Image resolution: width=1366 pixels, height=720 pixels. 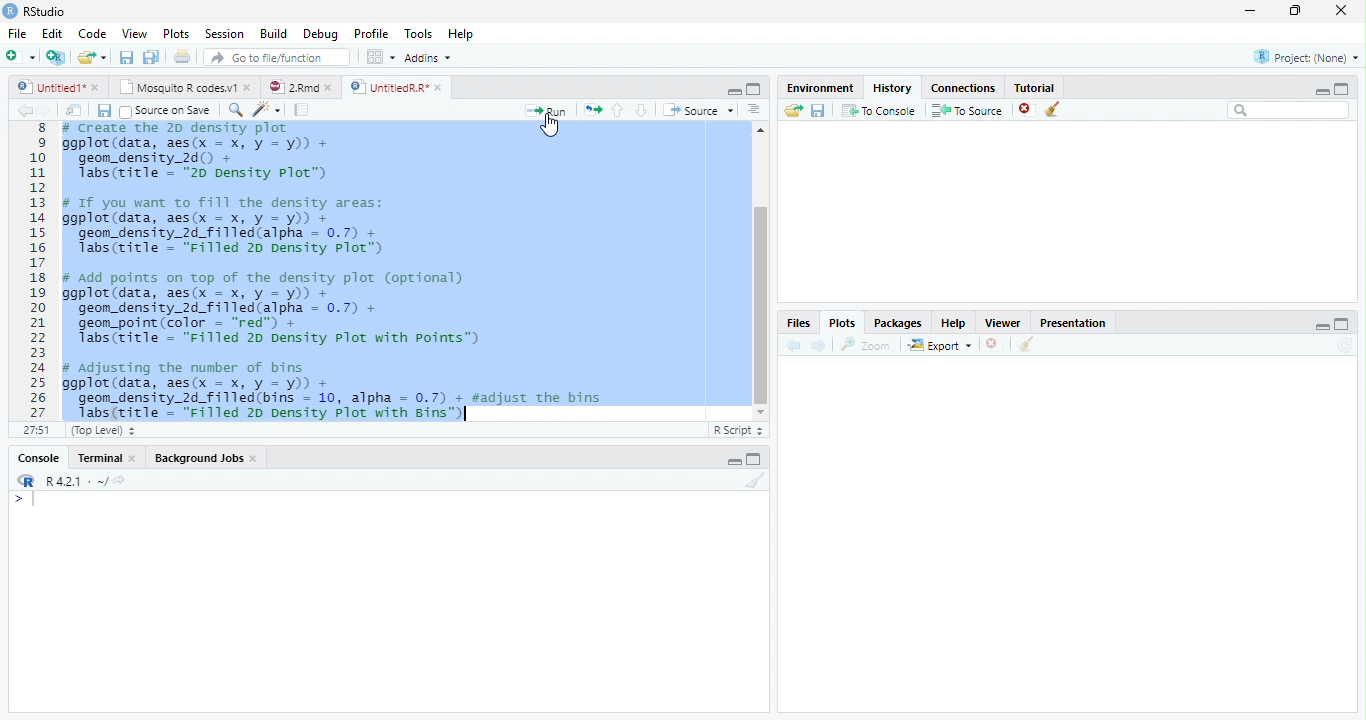 What do you see at coordinates (543, 111) in the screenshot?
I see `Run` at bounding box center [543, 111].